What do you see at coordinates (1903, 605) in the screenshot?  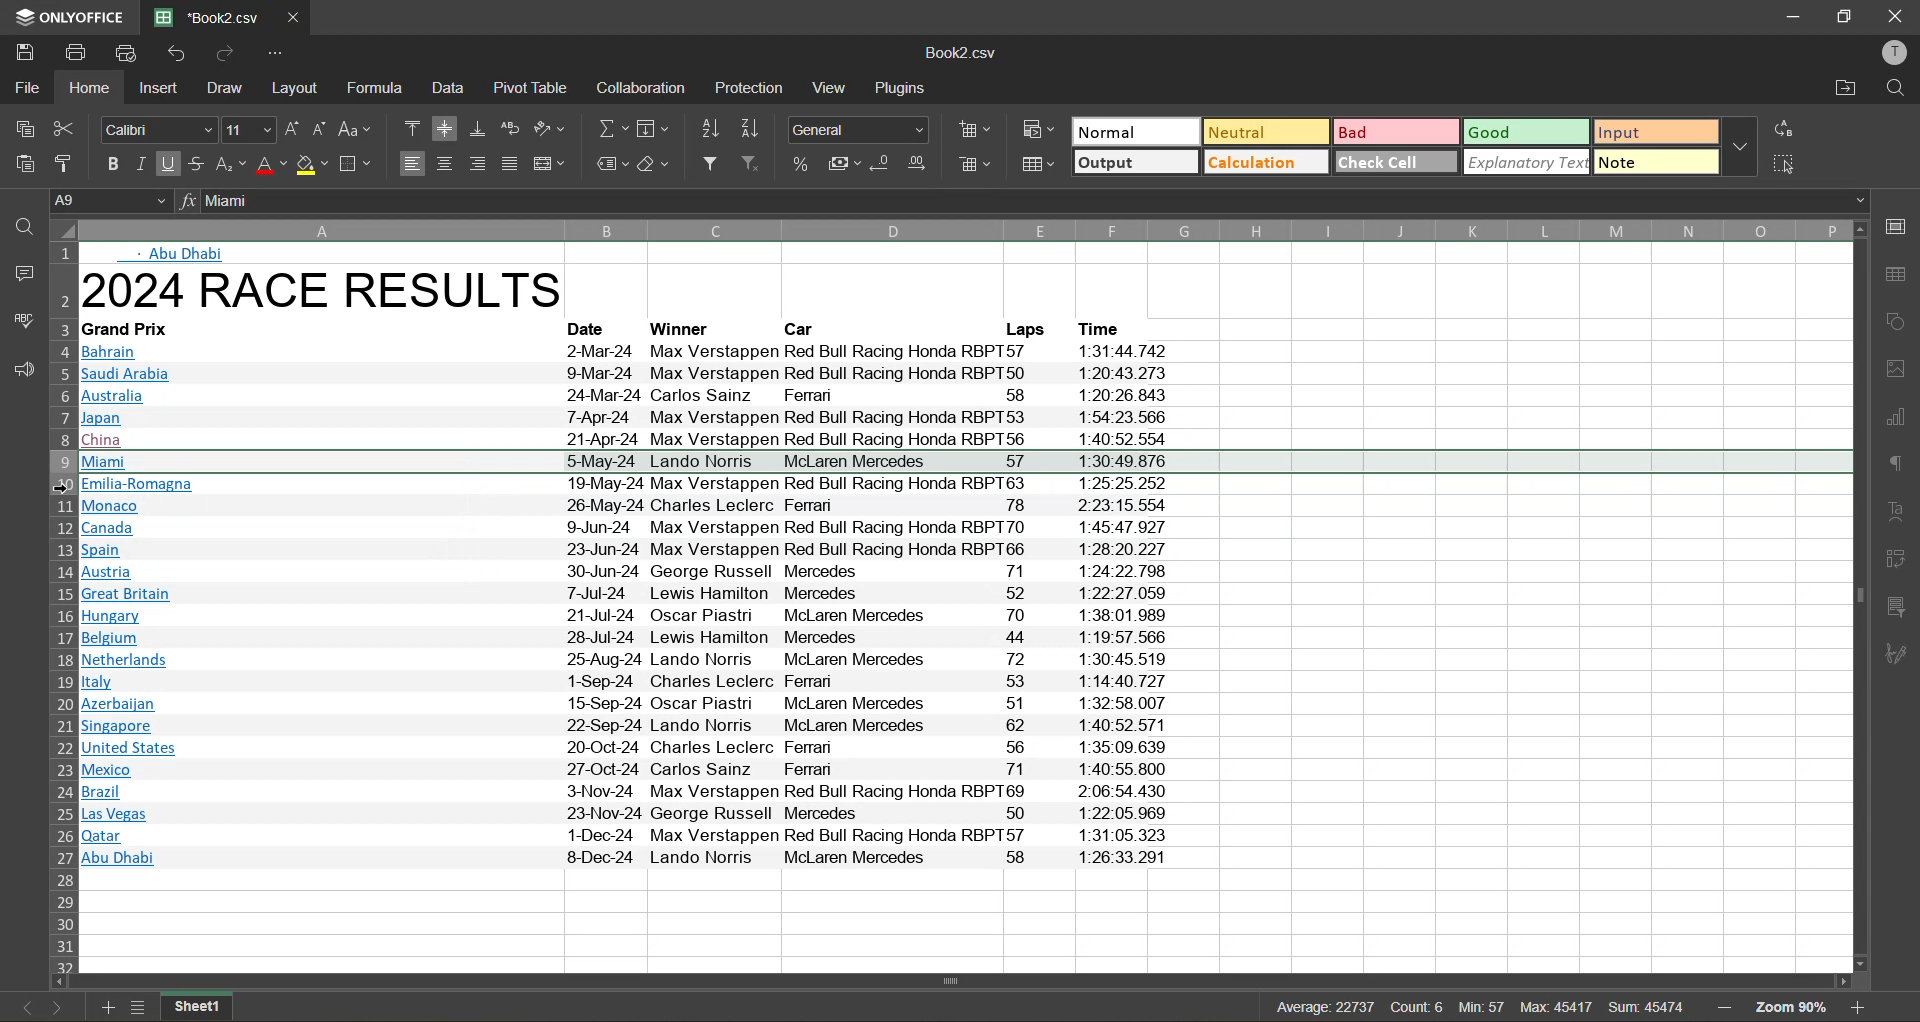 I see `slicer` at bounding box center [1903, 605].